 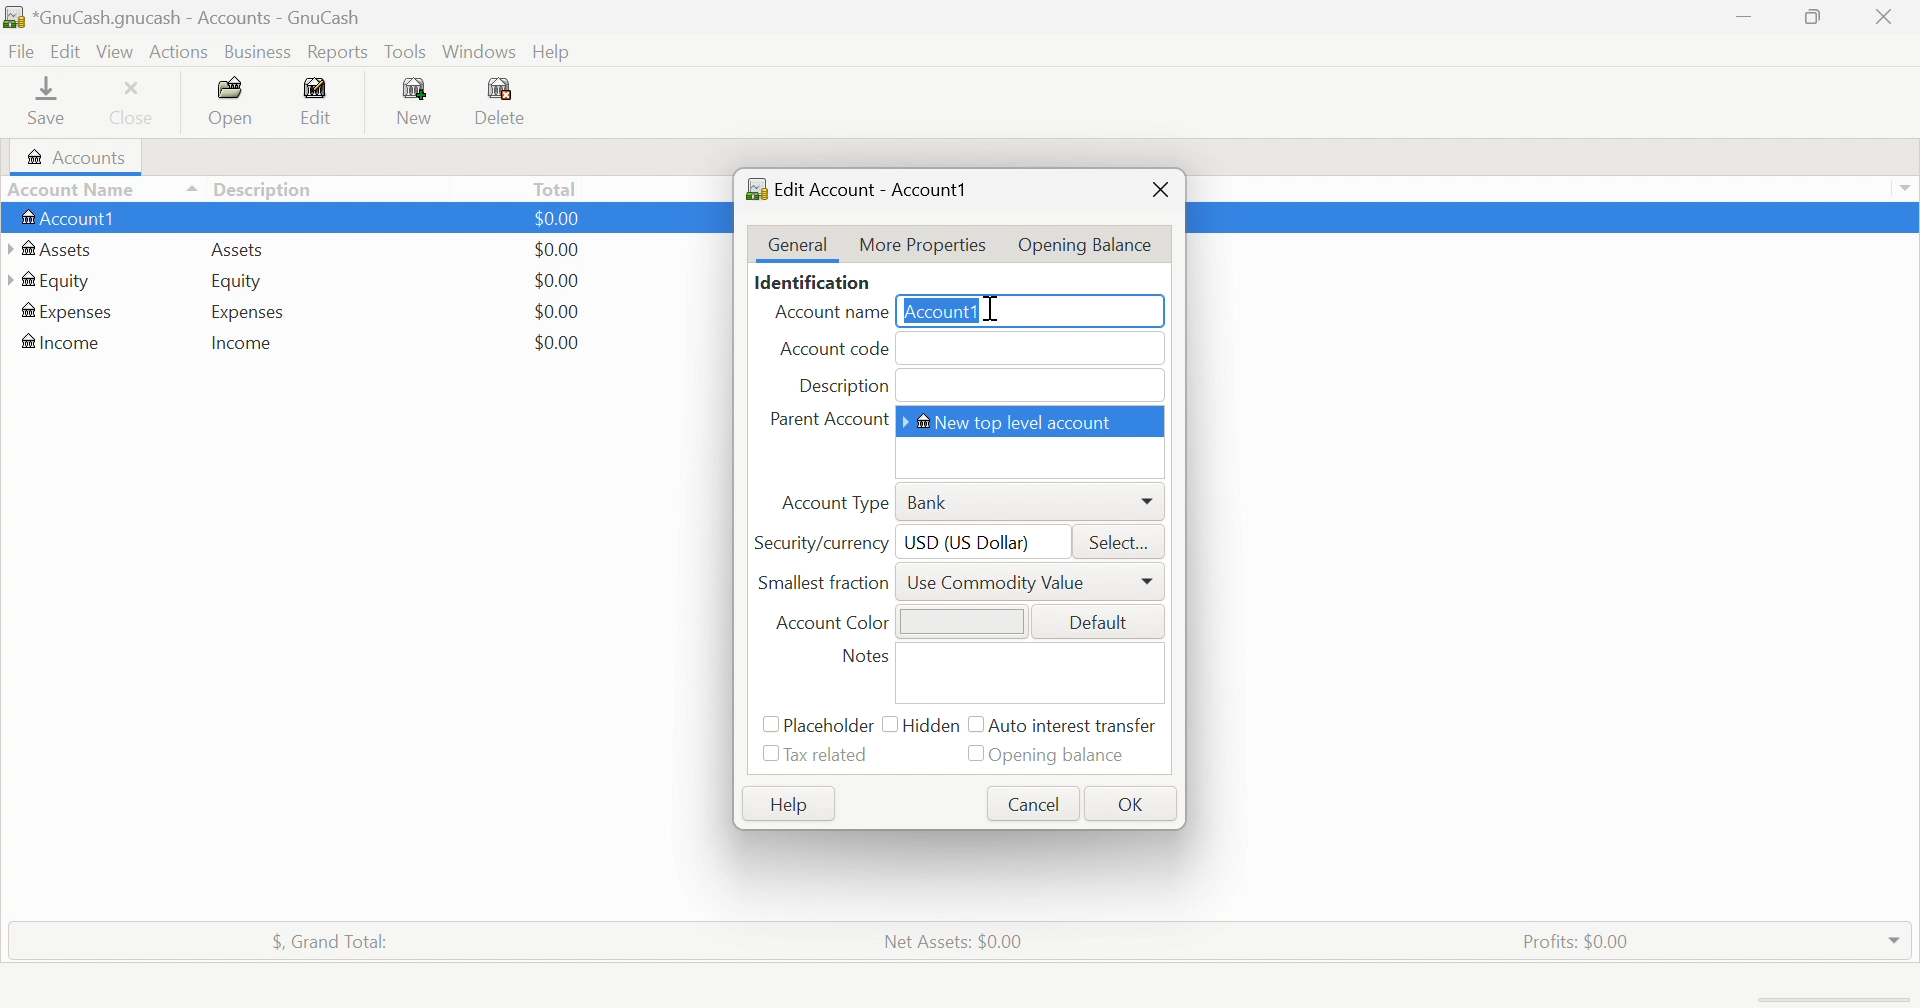 What do you see at coordinates (812, 285) in the screenshot?
I see `Identification` at bounding box center [812, 285].